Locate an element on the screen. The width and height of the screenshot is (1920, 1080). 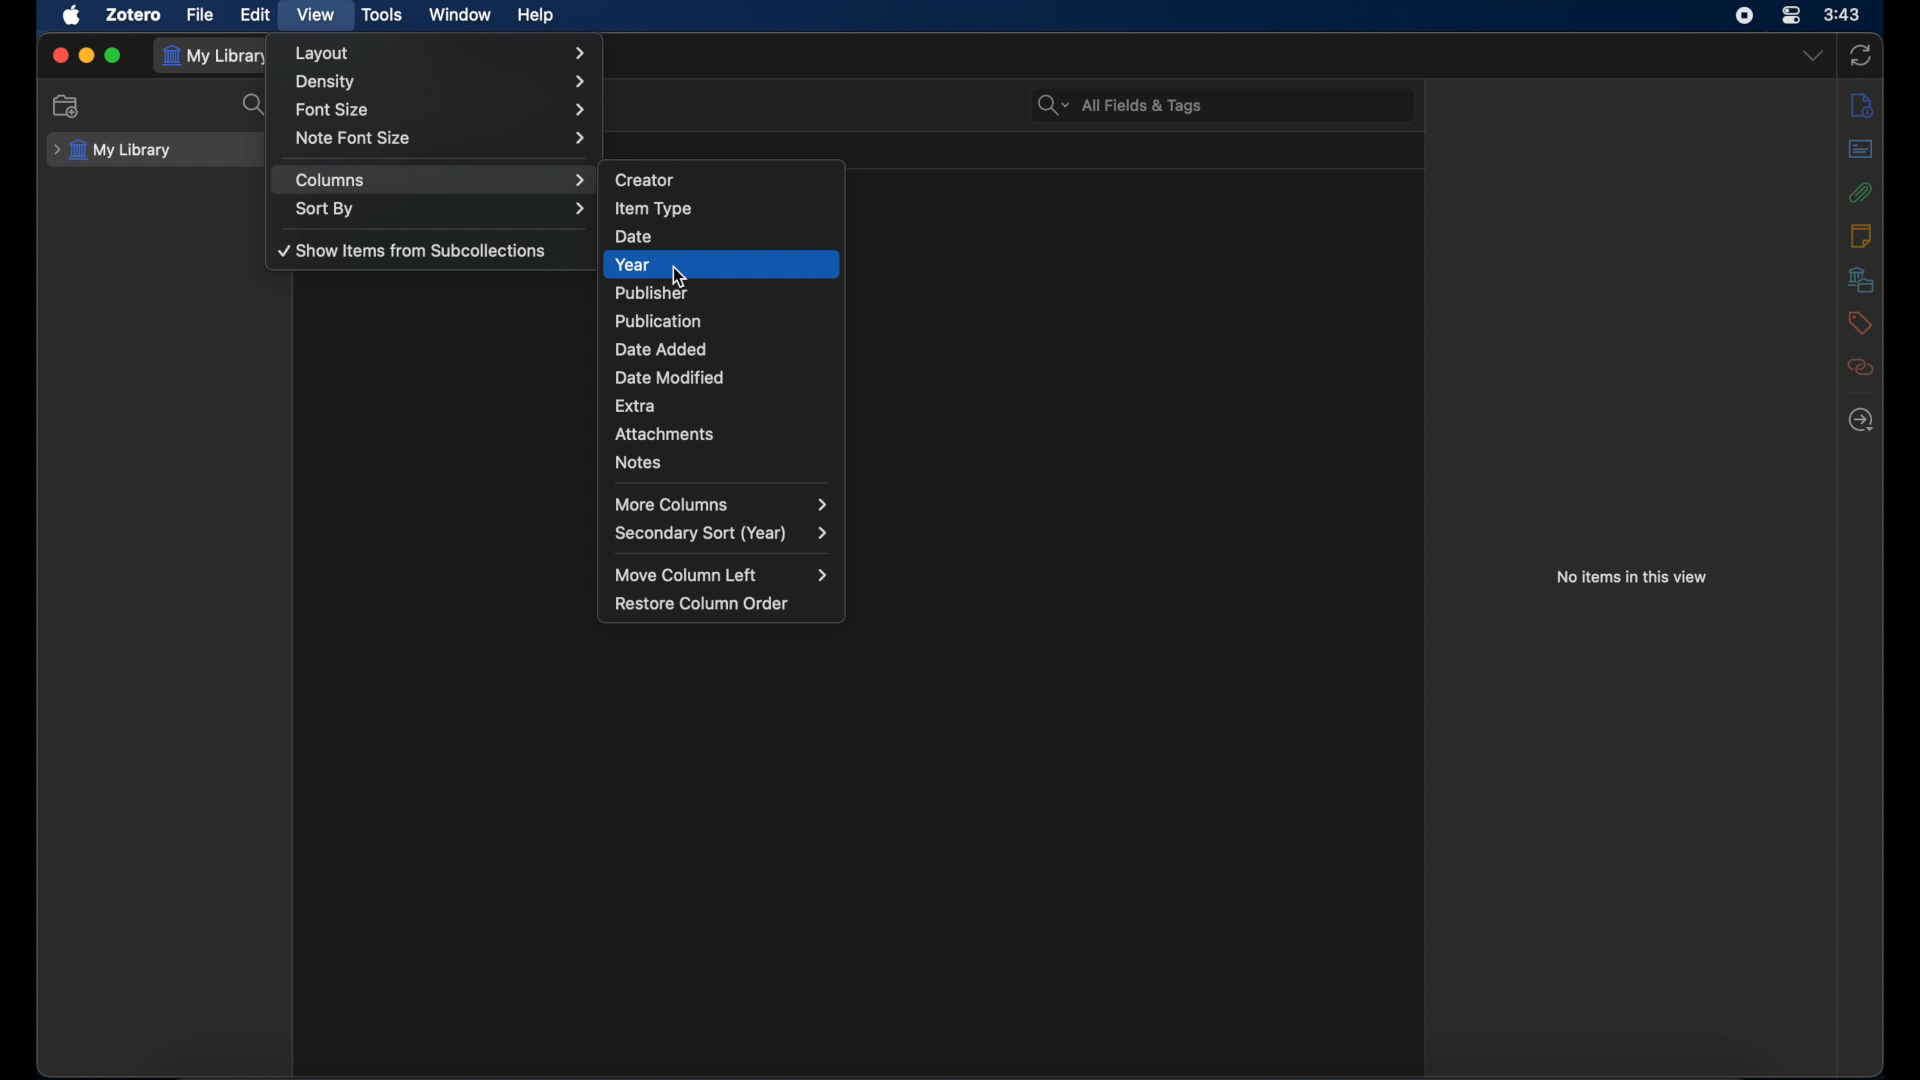
my library is located at coordinates (217, 56).